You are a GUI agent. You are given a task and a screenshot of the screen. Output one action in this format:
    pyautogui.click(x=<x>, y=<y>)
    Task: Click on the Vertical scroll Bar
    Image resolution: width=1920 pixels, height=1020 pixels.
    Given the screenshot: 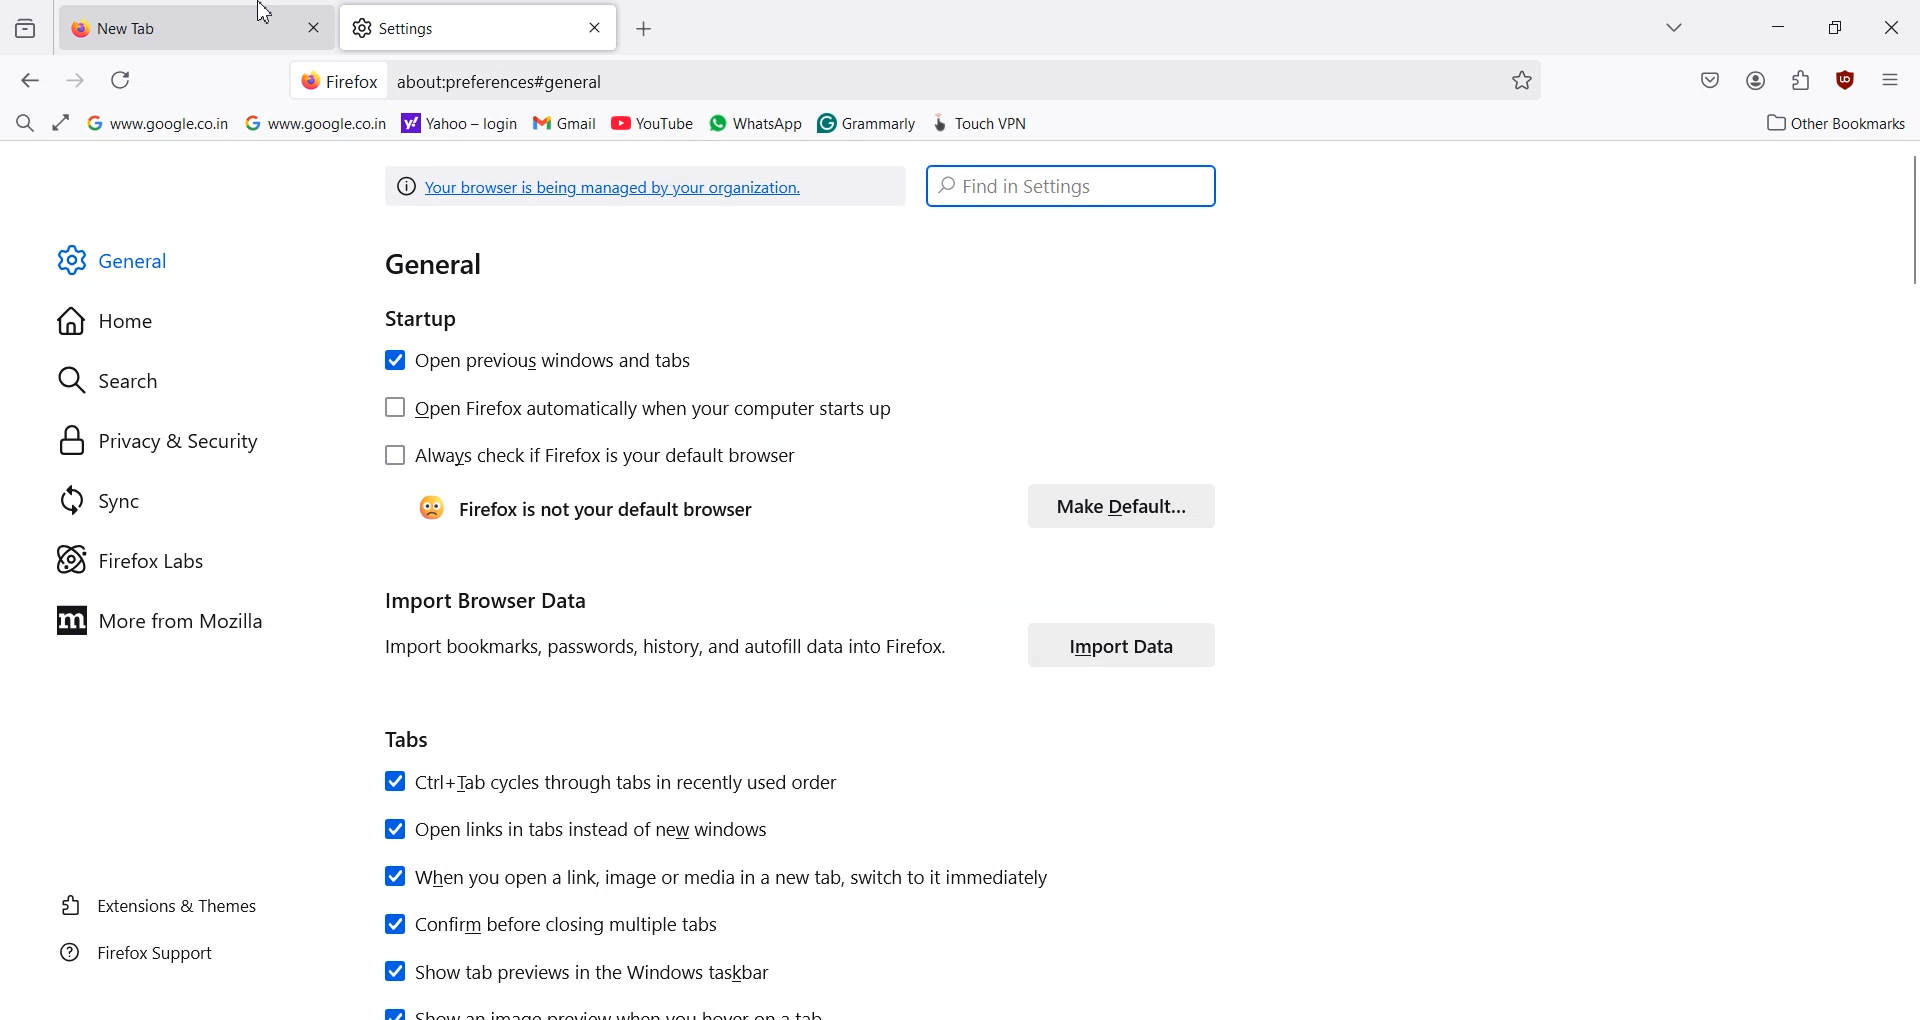 What is the action you would take?
    pyautogui.click(x=1908, y=217)
    